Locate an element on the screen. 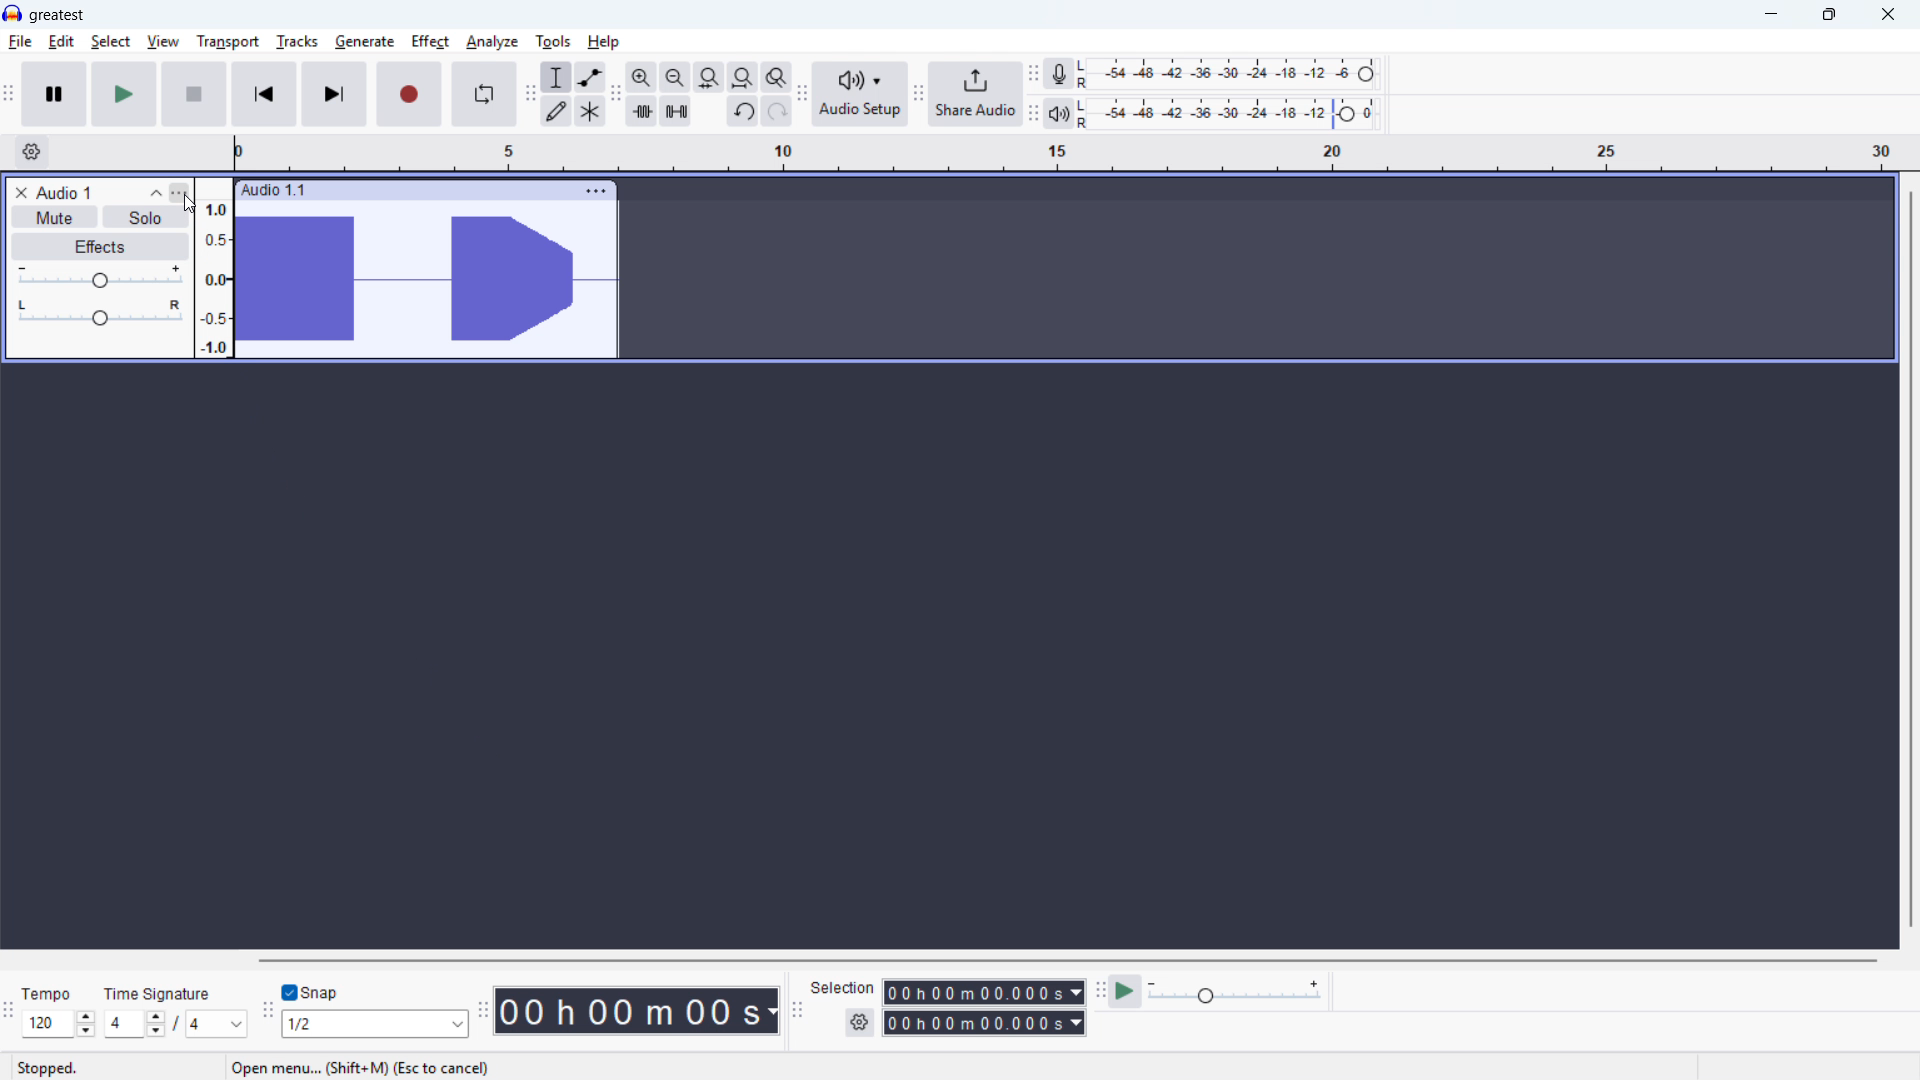  view  is located at coordinates (163, 41).